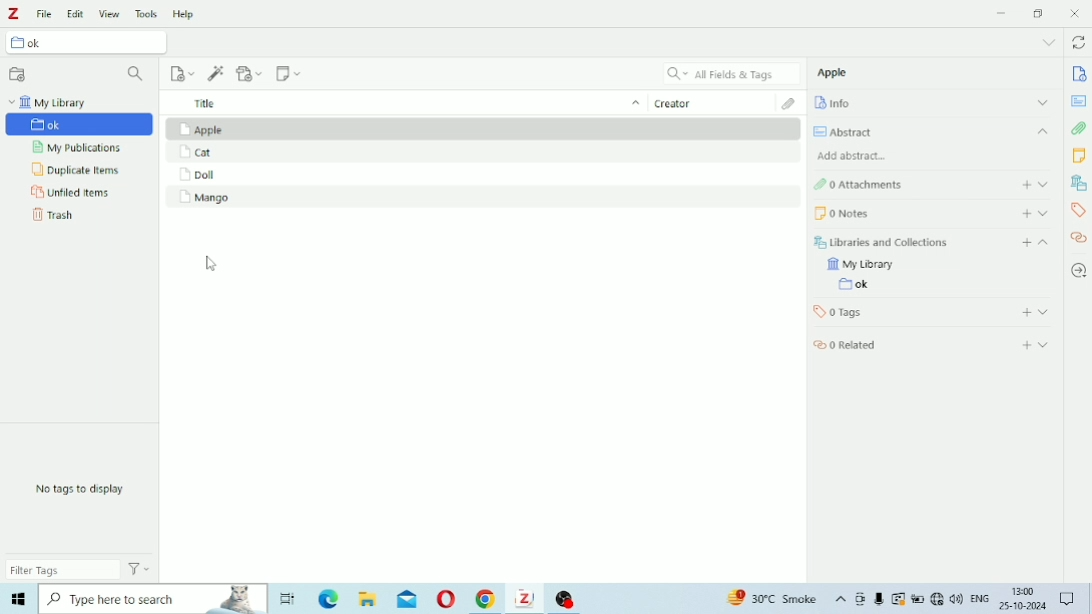 The width and height of the screenshot is (1092, 614). Describe the element at coordinates (76, 13) in the screenshot. I see `Edit` at that location.